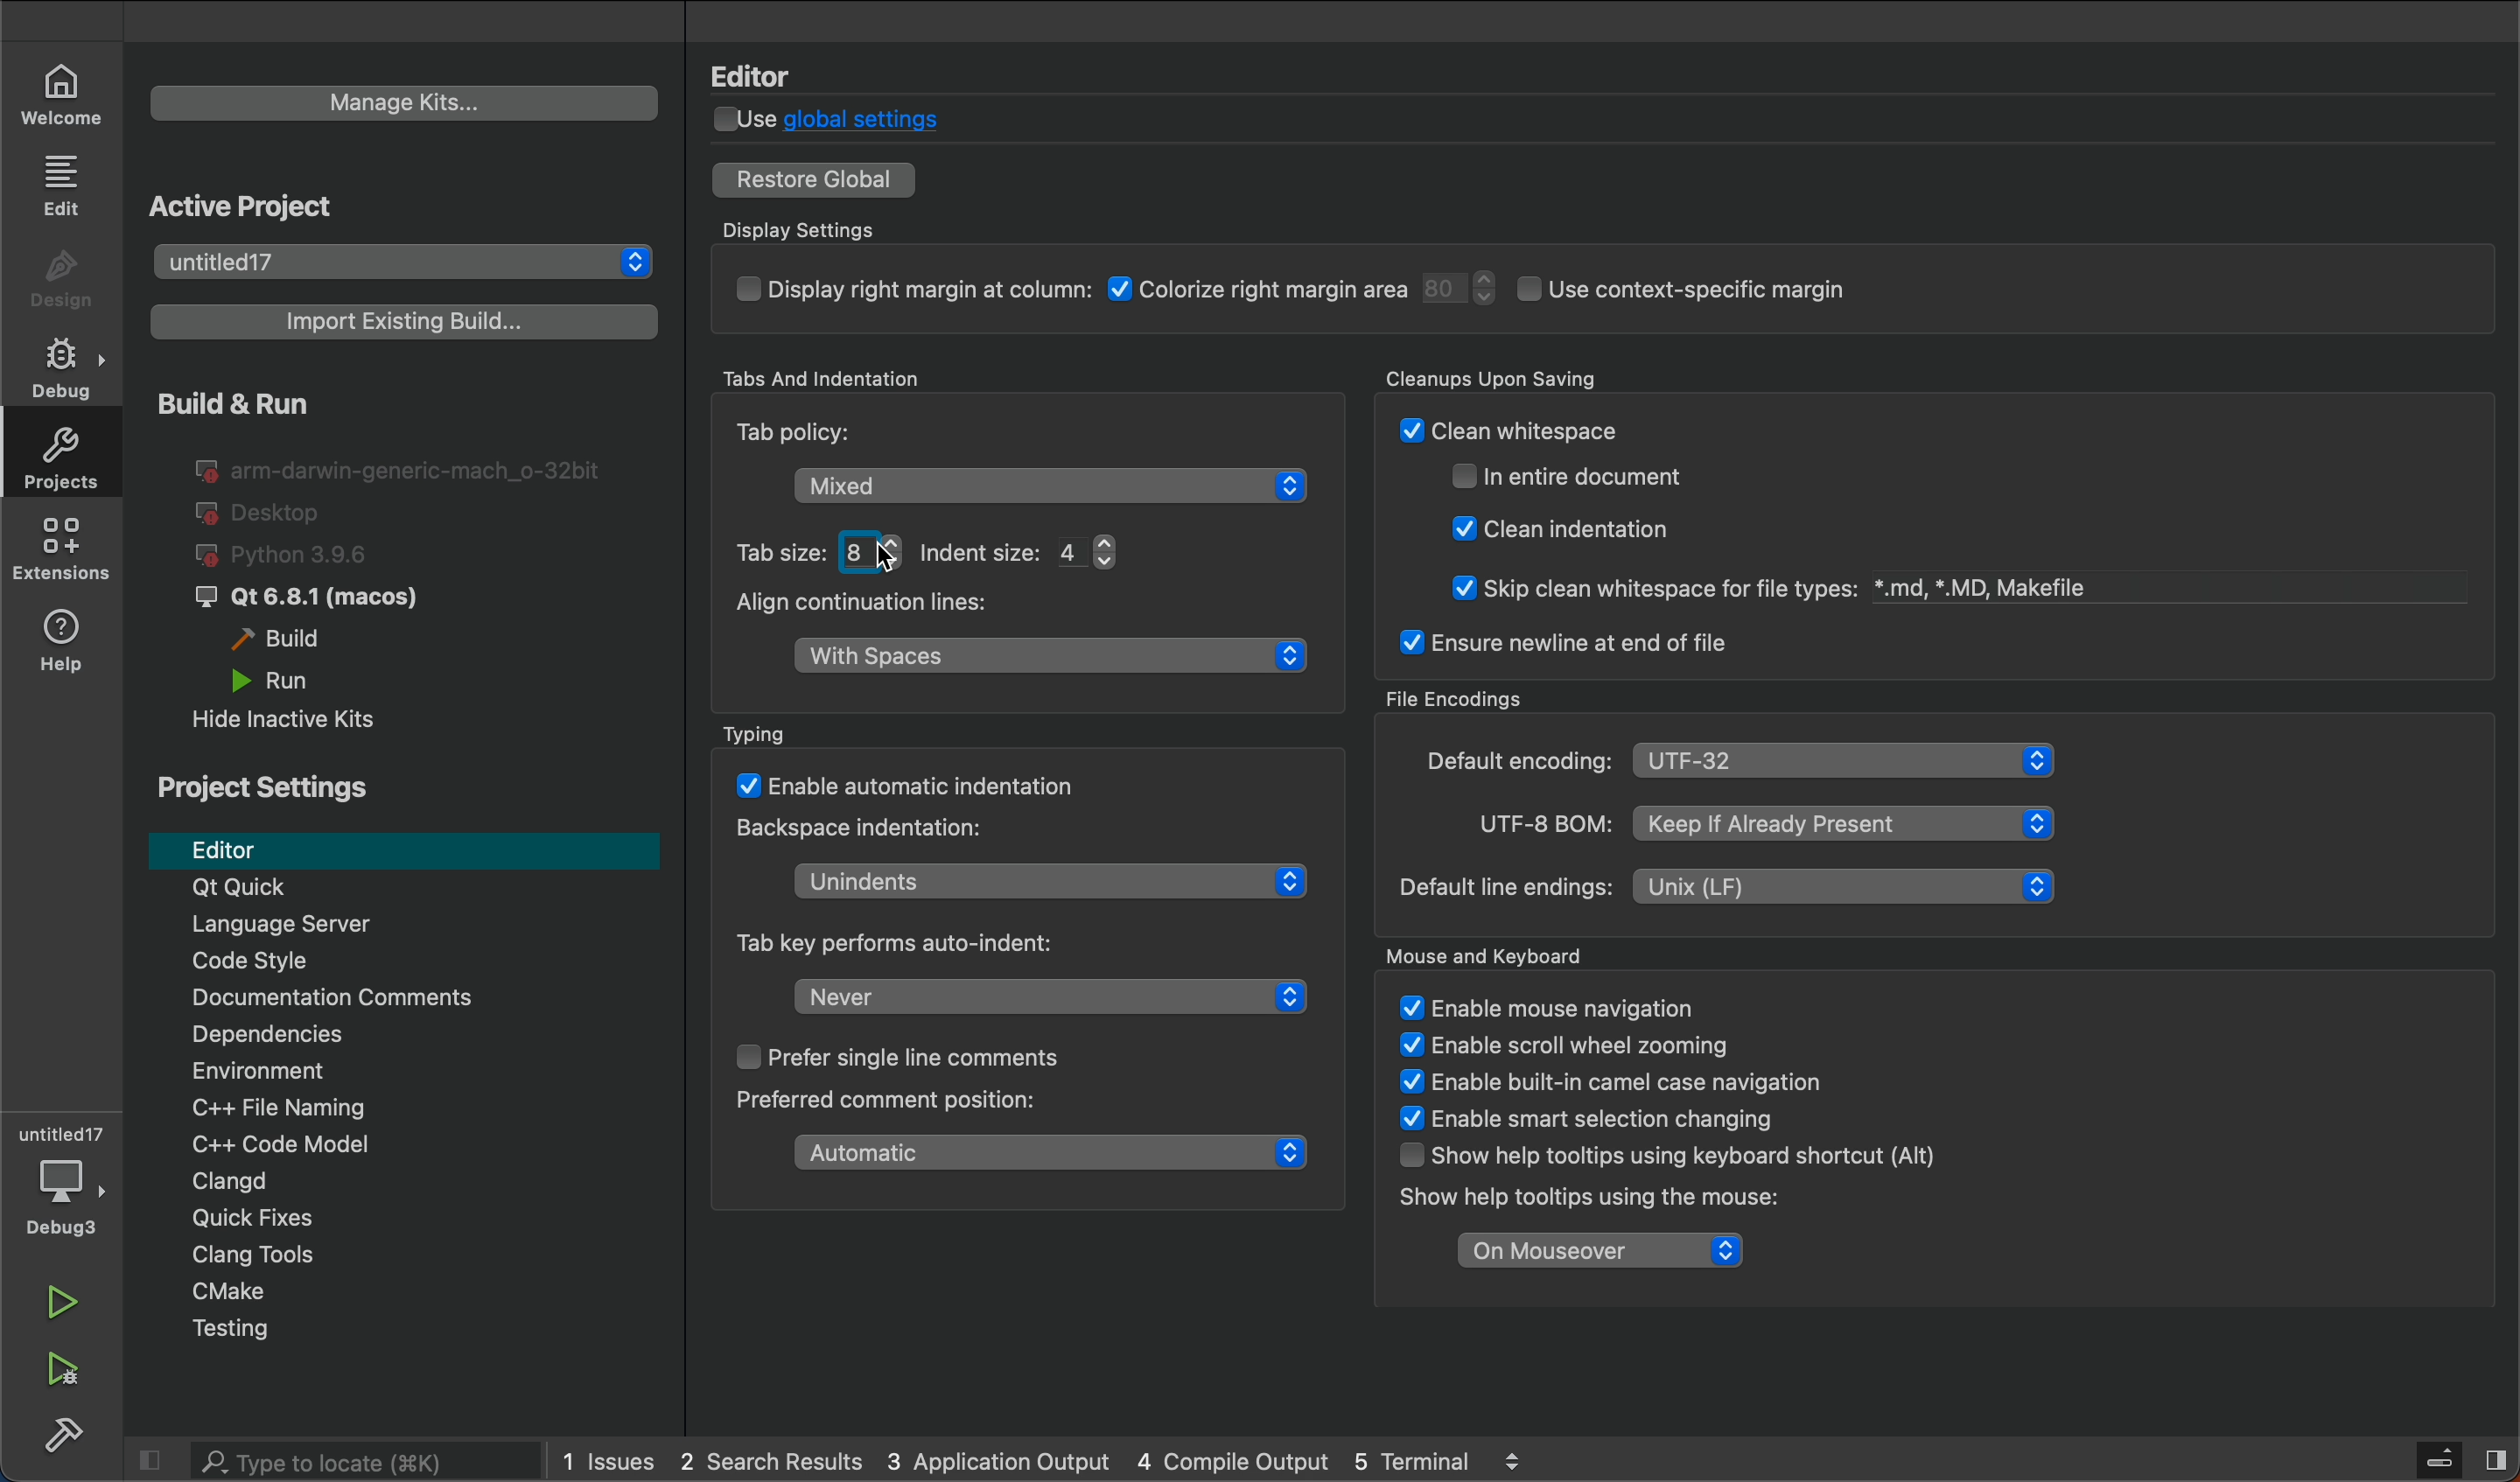  Describe the element at coordinates (1029, 876) in the screenshot. I see `unidentents` at that location.